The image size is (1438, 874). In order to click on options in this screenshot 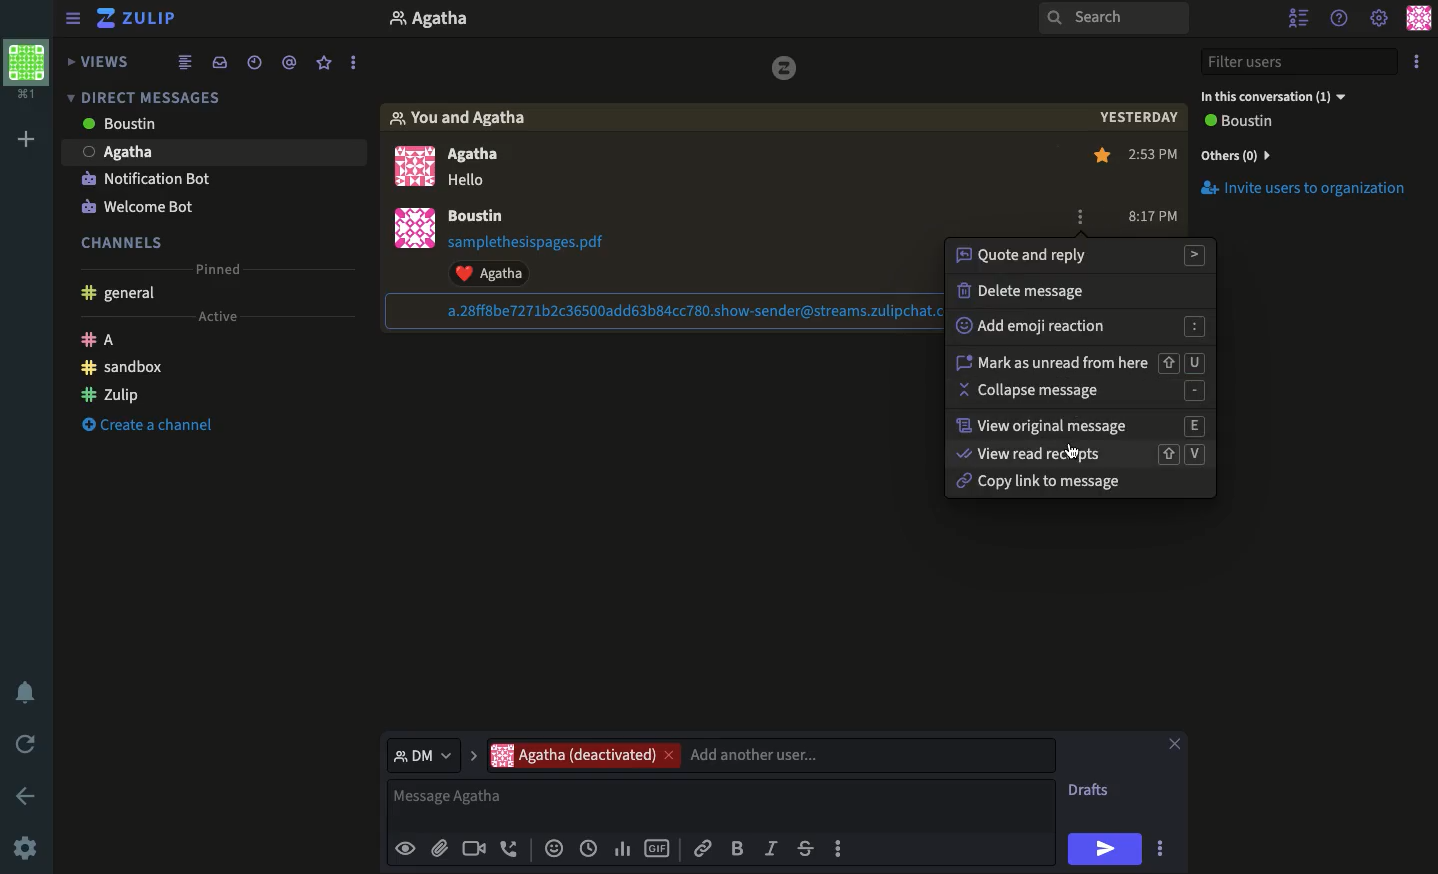, I will do `click(840, 854)`.